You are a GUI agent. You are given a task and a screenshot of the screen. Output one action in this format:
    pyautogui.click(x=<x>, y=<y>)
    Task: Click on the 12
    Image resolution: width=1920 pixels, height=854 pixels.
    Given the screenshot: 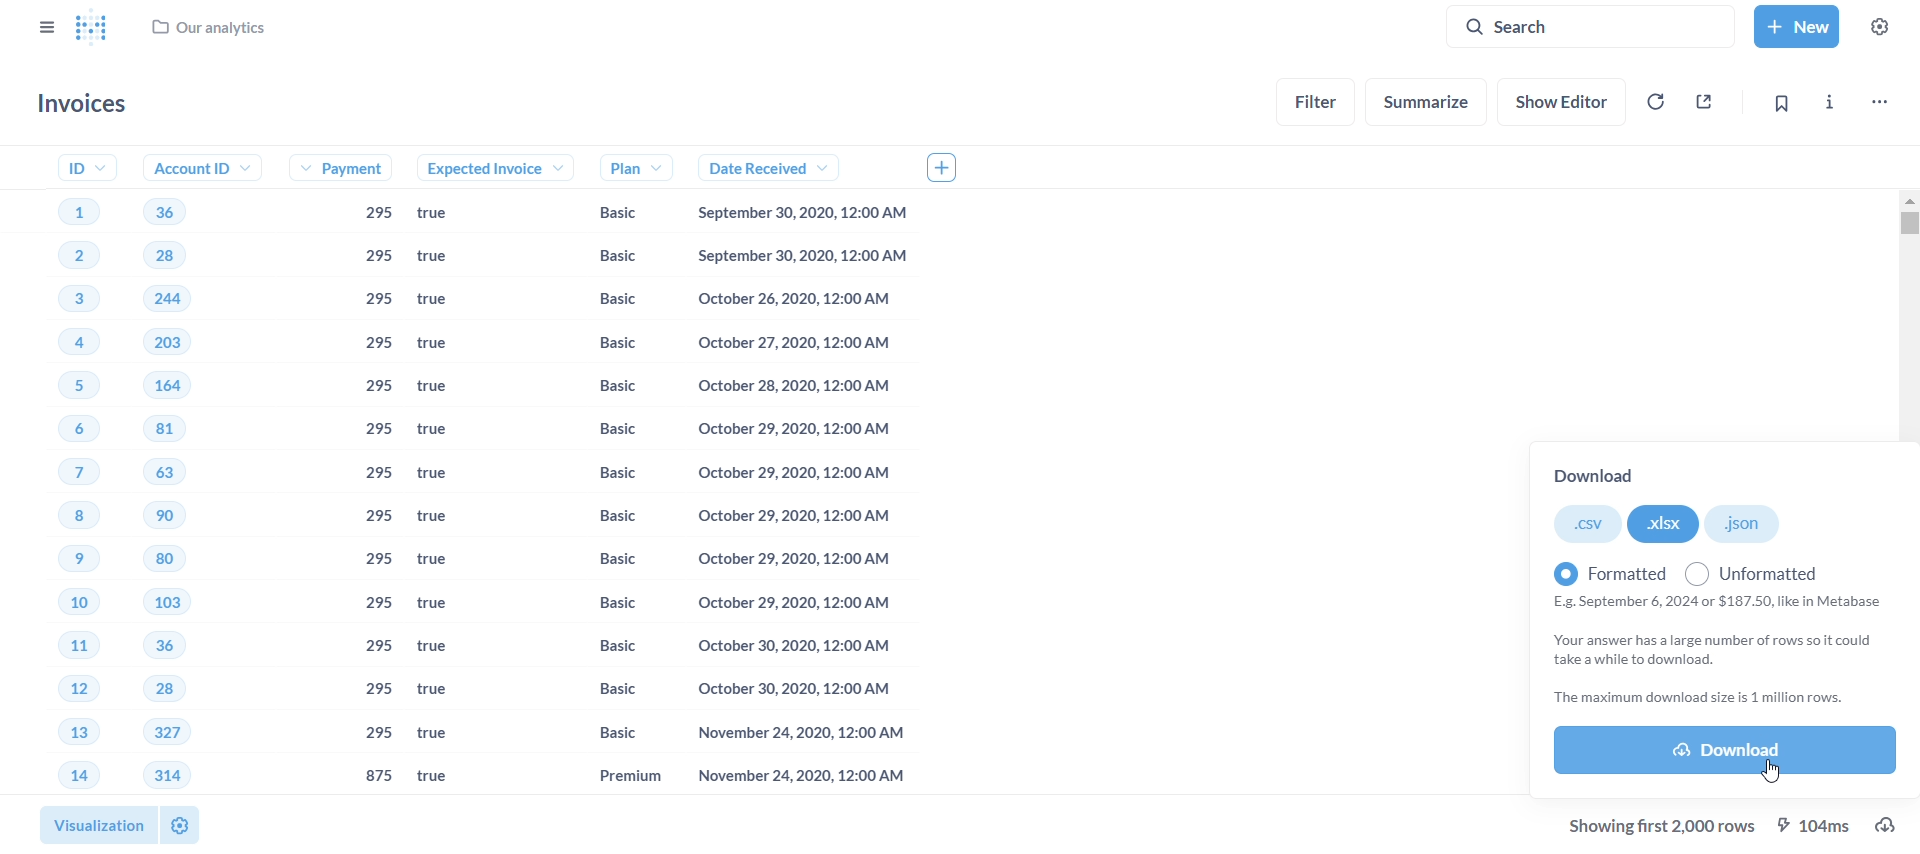 What is the action you would take?
    pyautogui.click(x=55, y=688)
    